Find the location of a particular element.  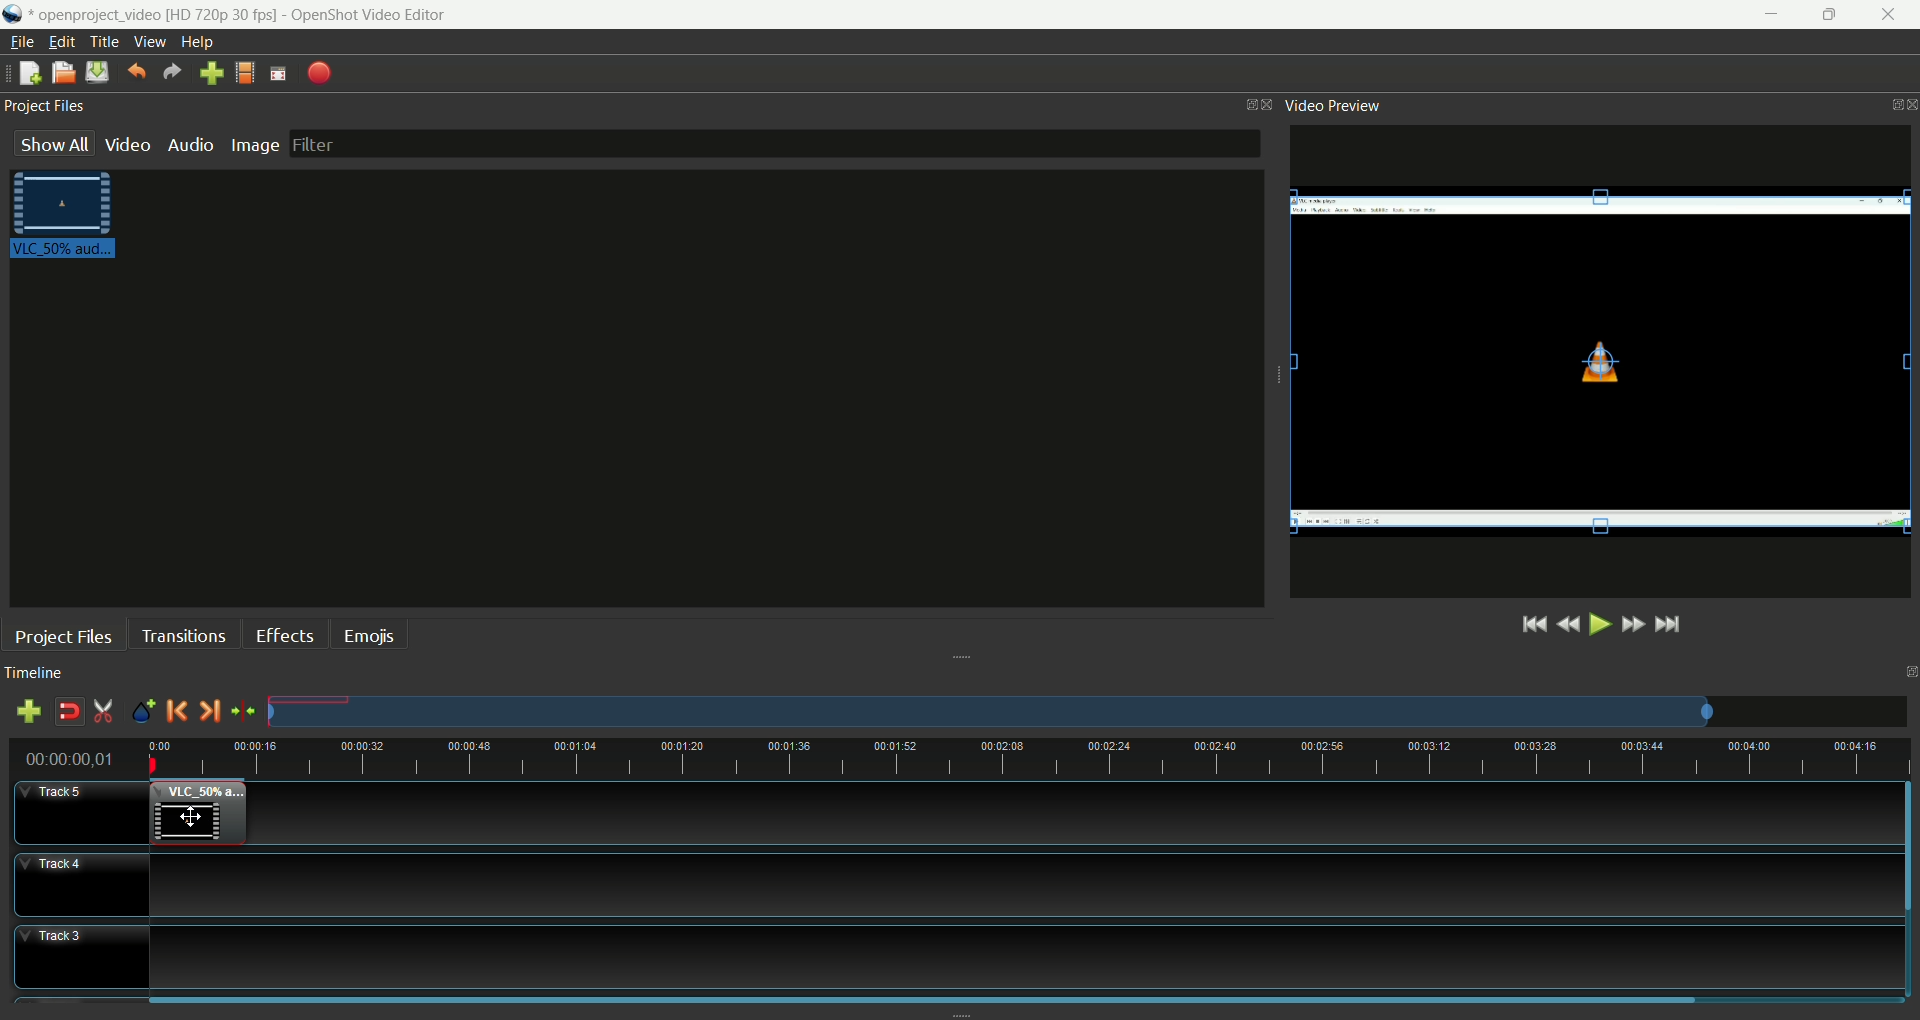

video clip is located at coordinates (67, 217).